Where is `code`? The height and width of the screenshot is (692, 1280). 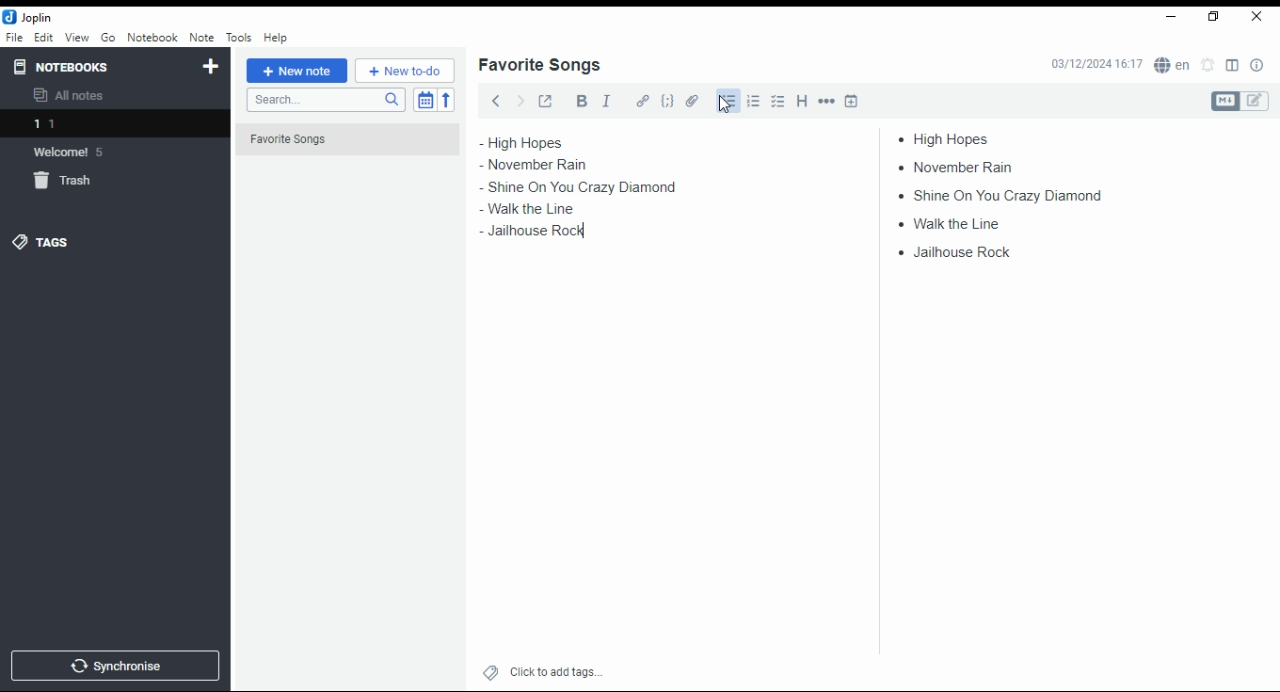
code is located at coordinates (667, 101).